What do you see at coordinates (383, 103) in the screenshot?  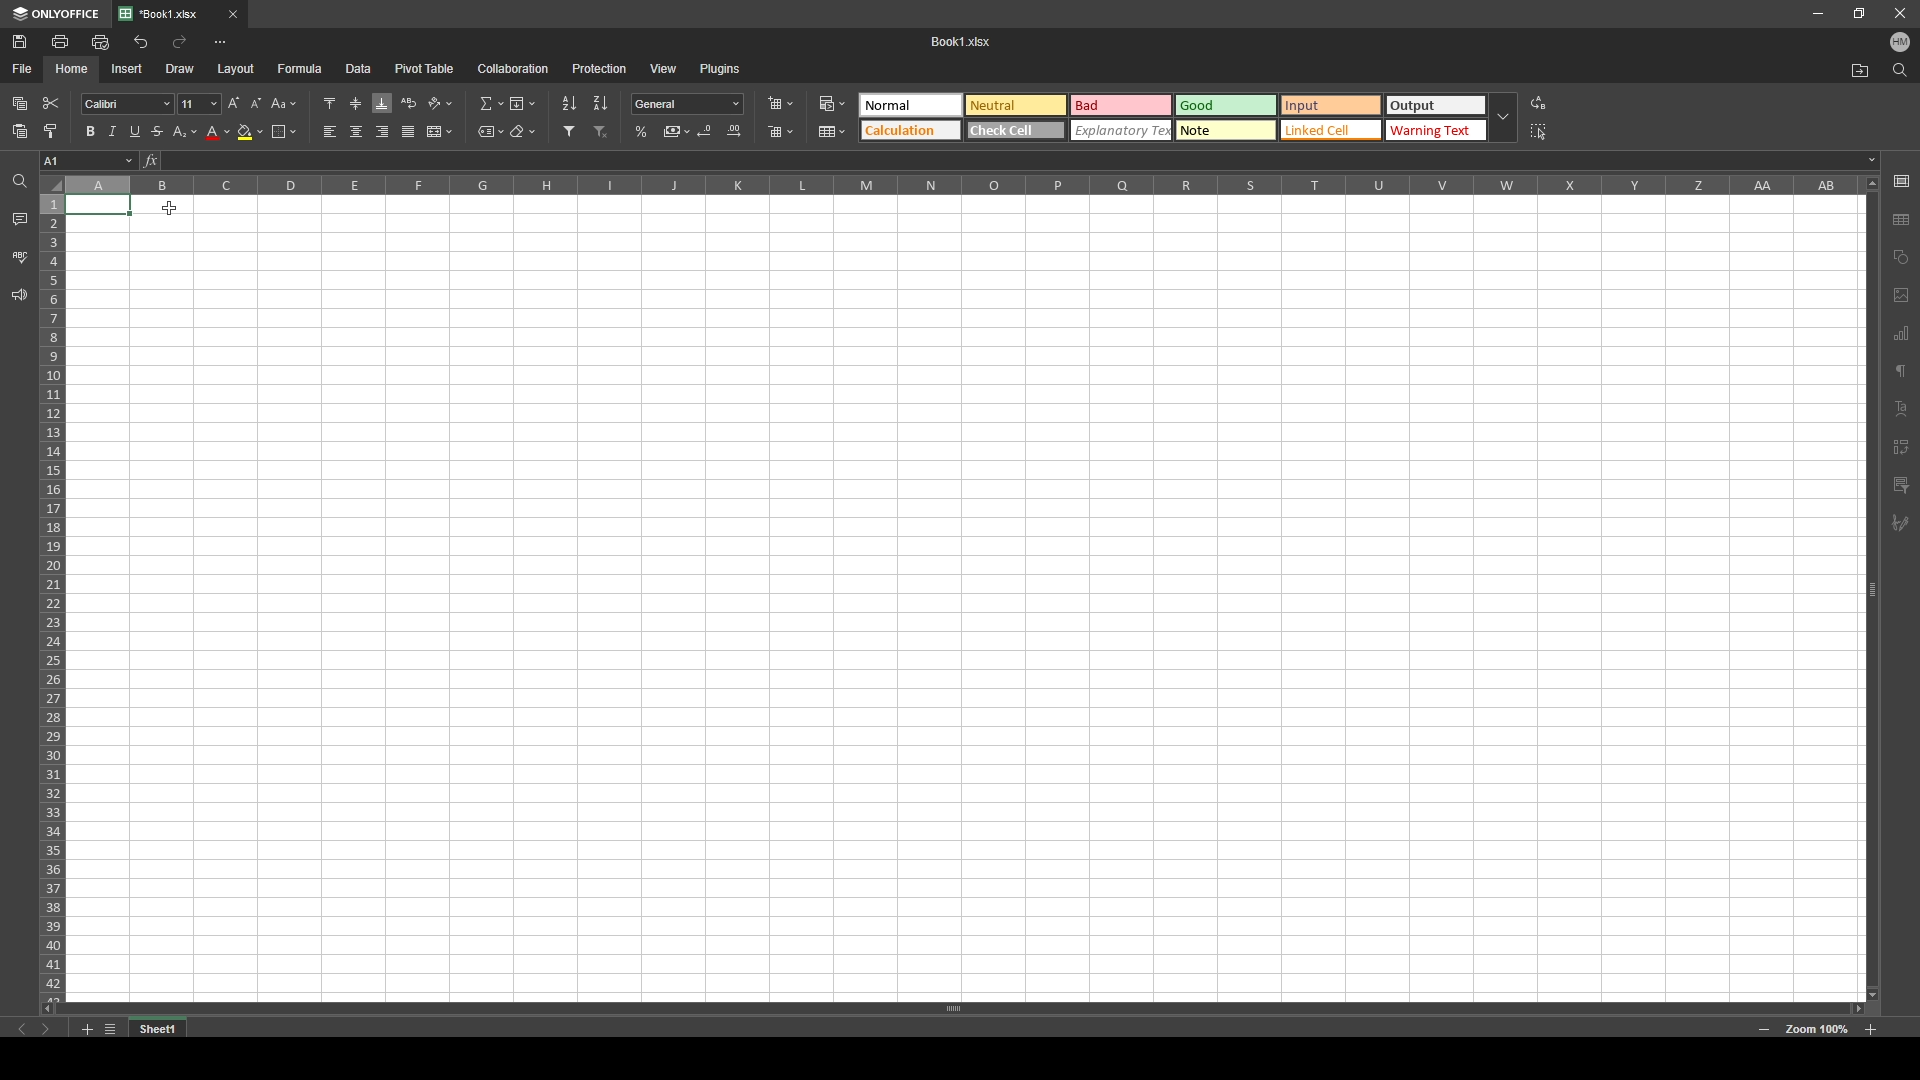 I see `align bottom` at bounding box center [383, 103].